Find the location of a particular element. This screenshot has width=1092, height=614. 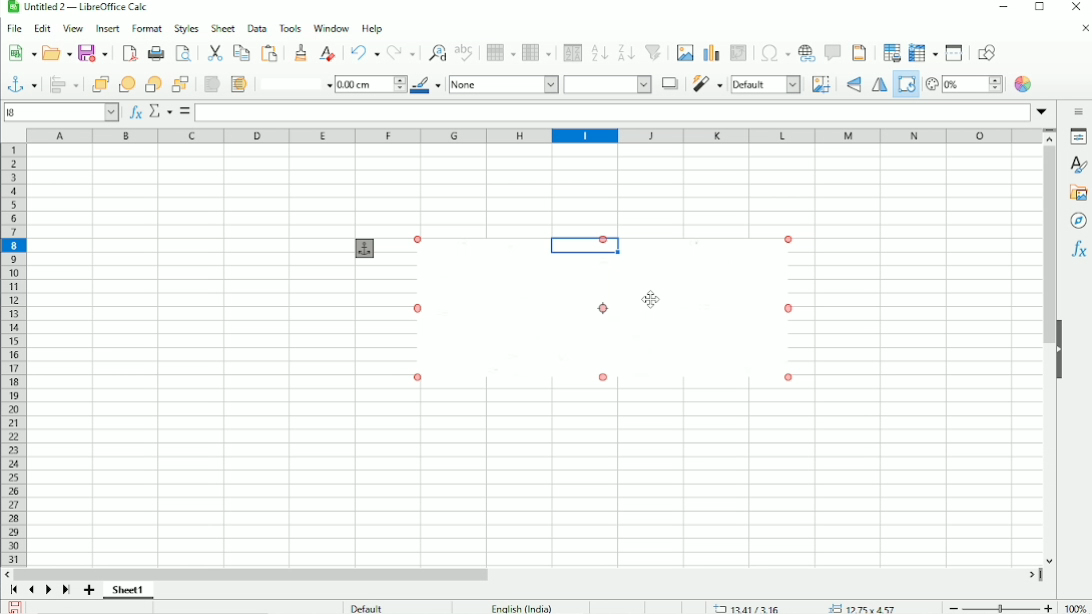

Scroll to first sheet is located at coordinates (13, 591).